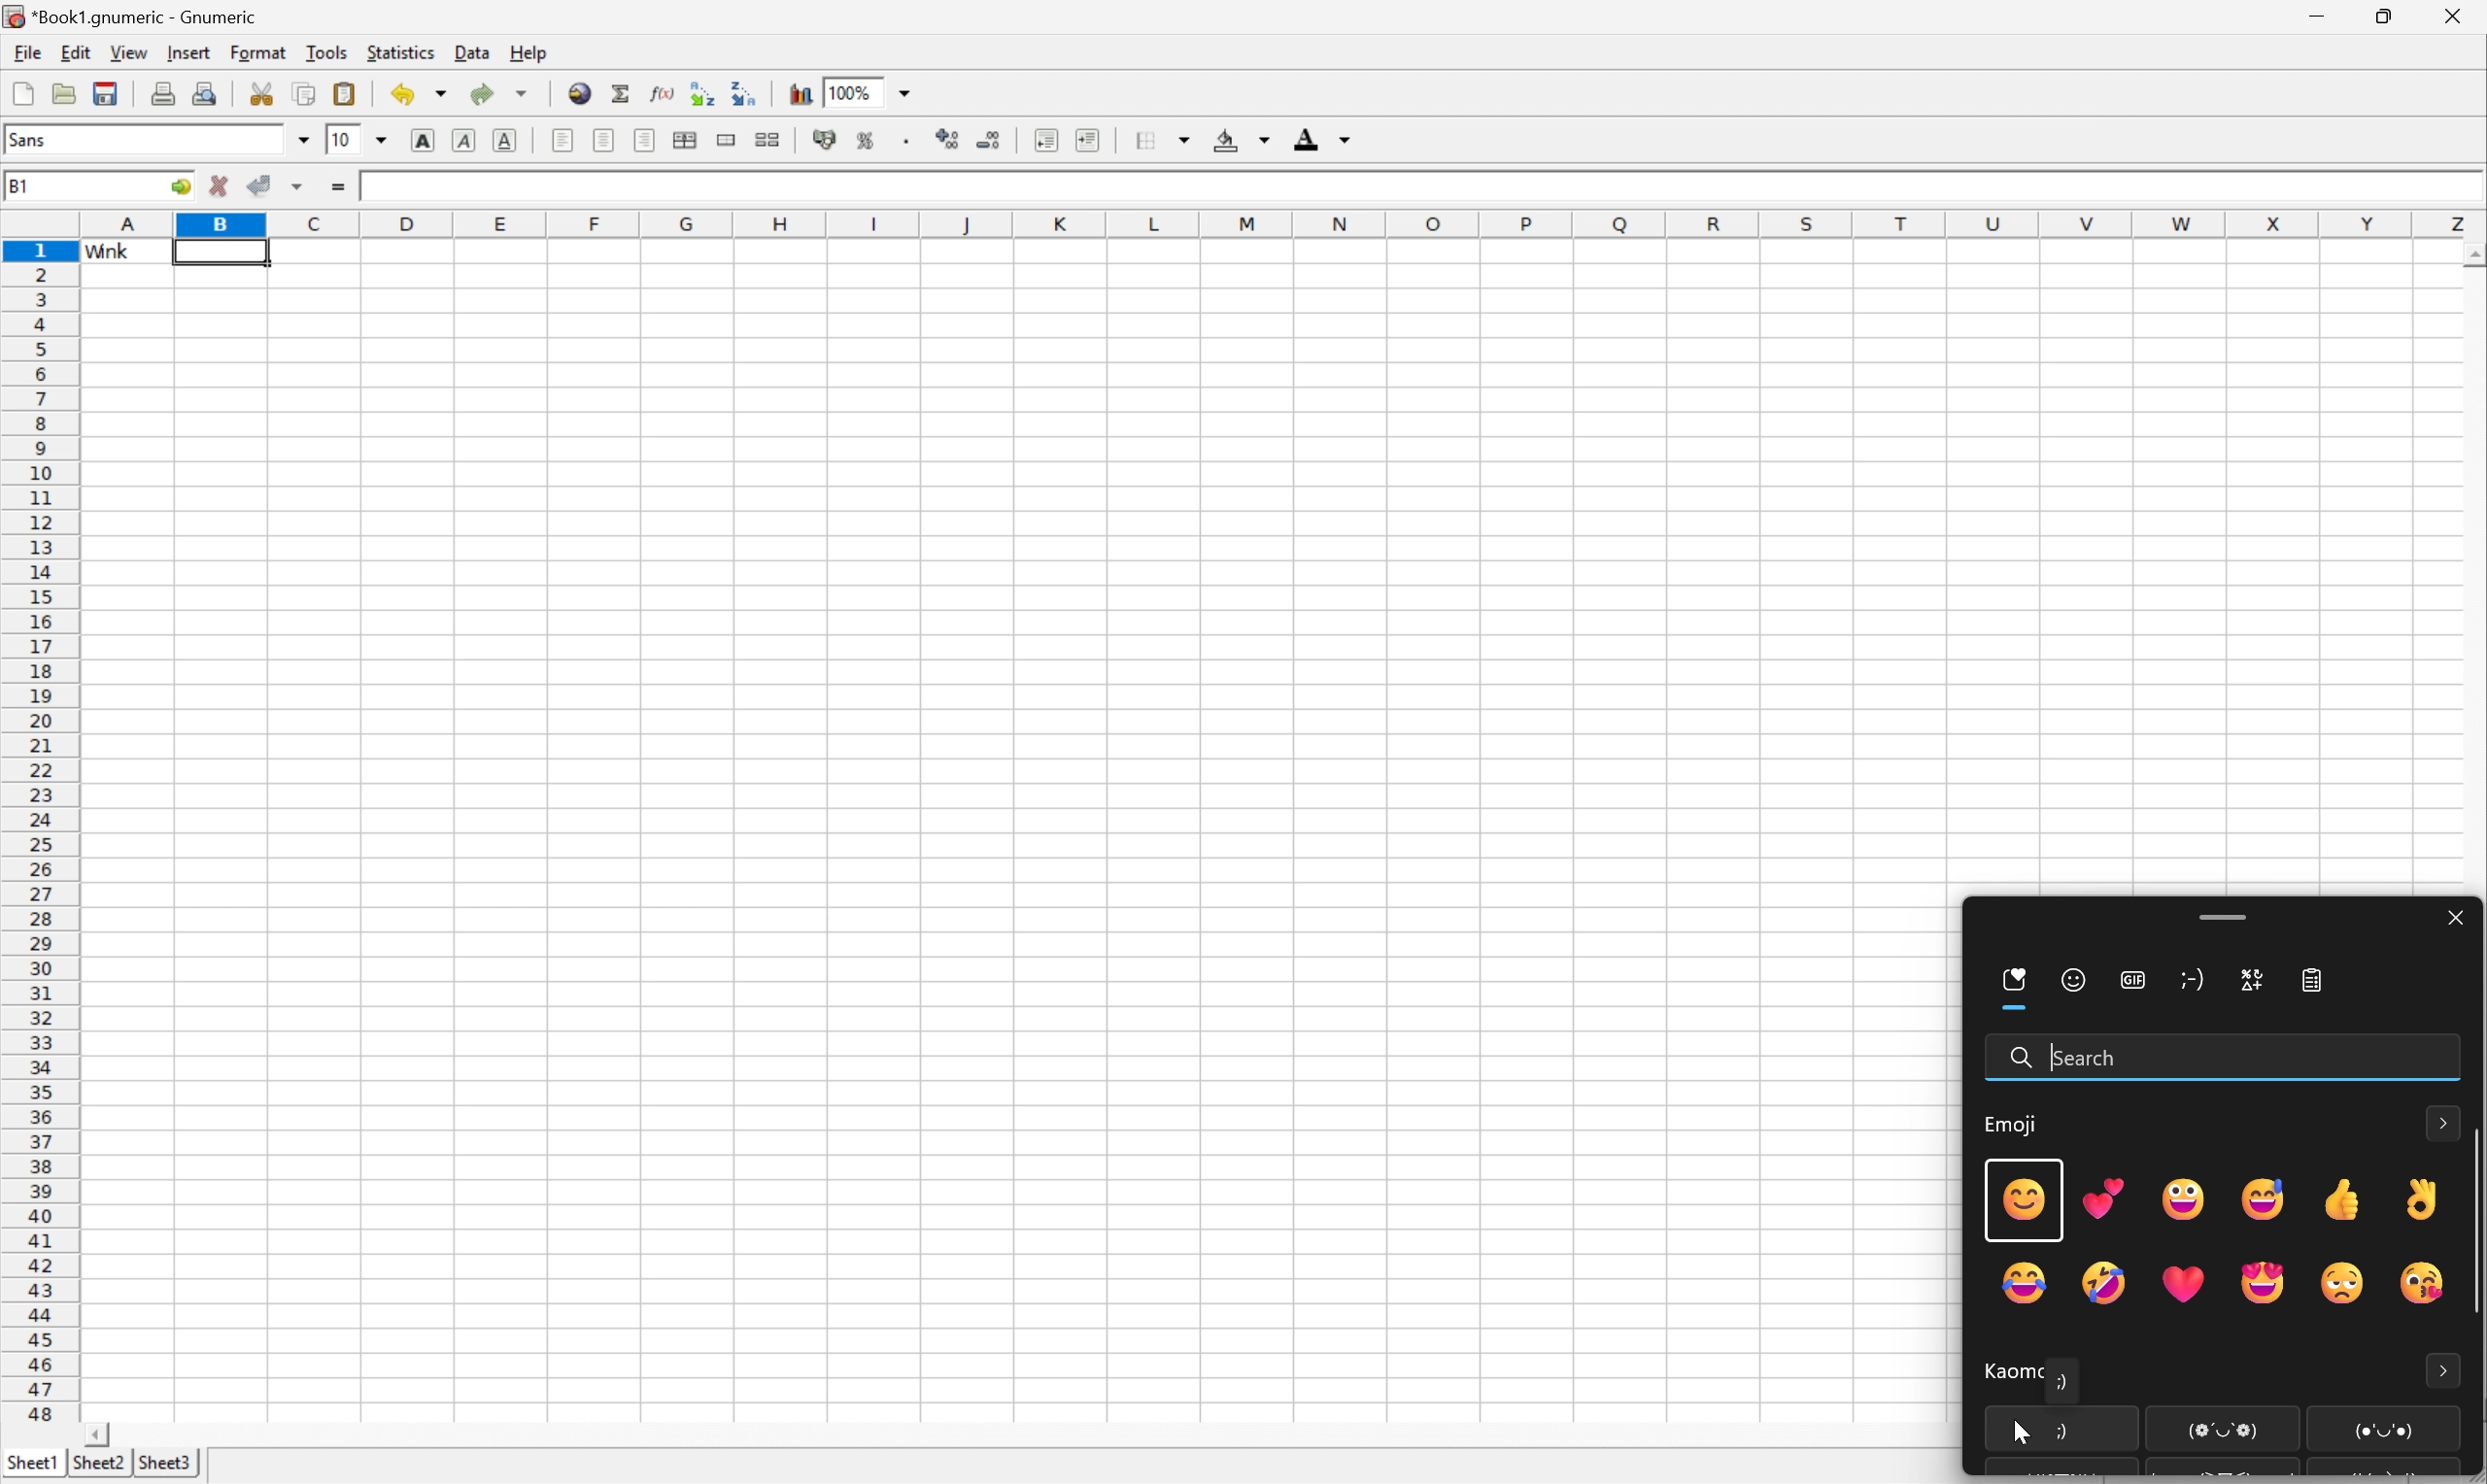 This screenshot has width=2487, height=1484. Describe the element at coordinates (397, 55) in the screenshot. I see `statistics` at that location.